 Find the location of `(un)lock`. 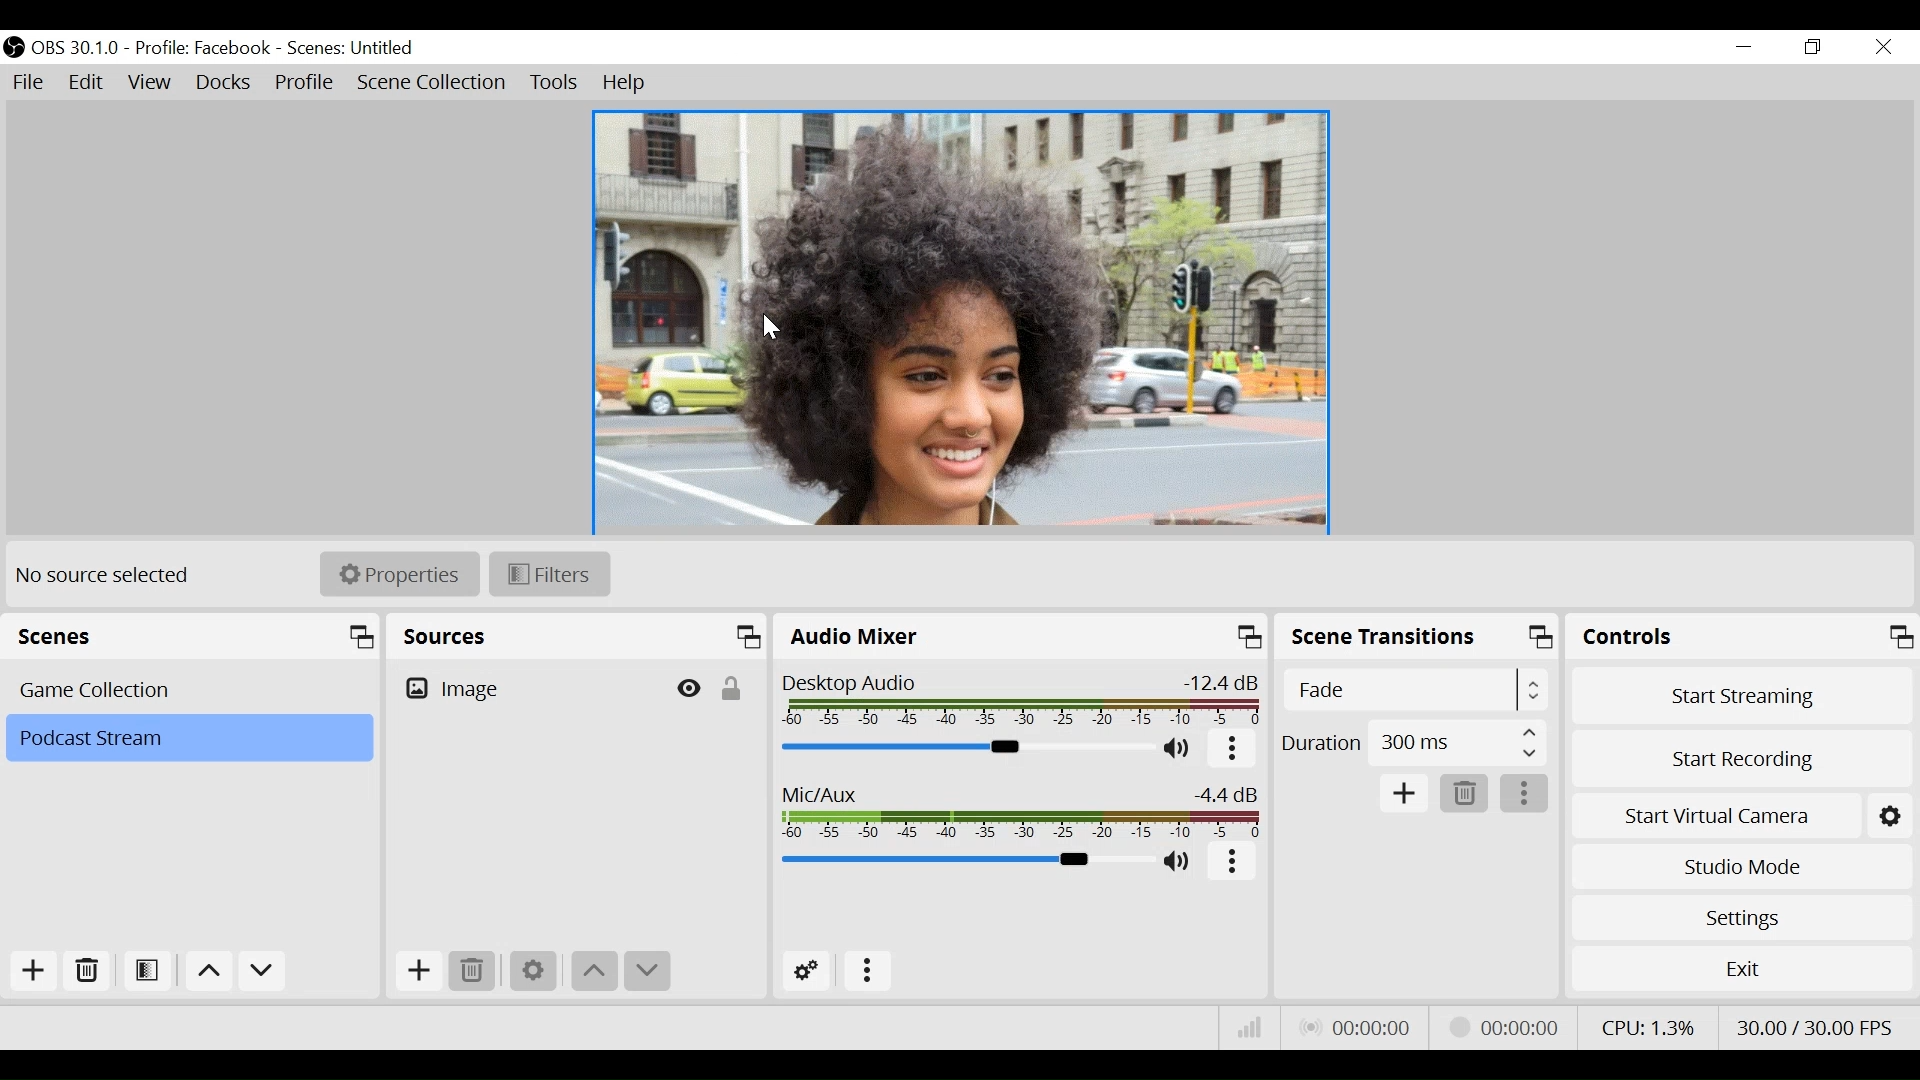

(un)lock is located at coordinates (729, 689).